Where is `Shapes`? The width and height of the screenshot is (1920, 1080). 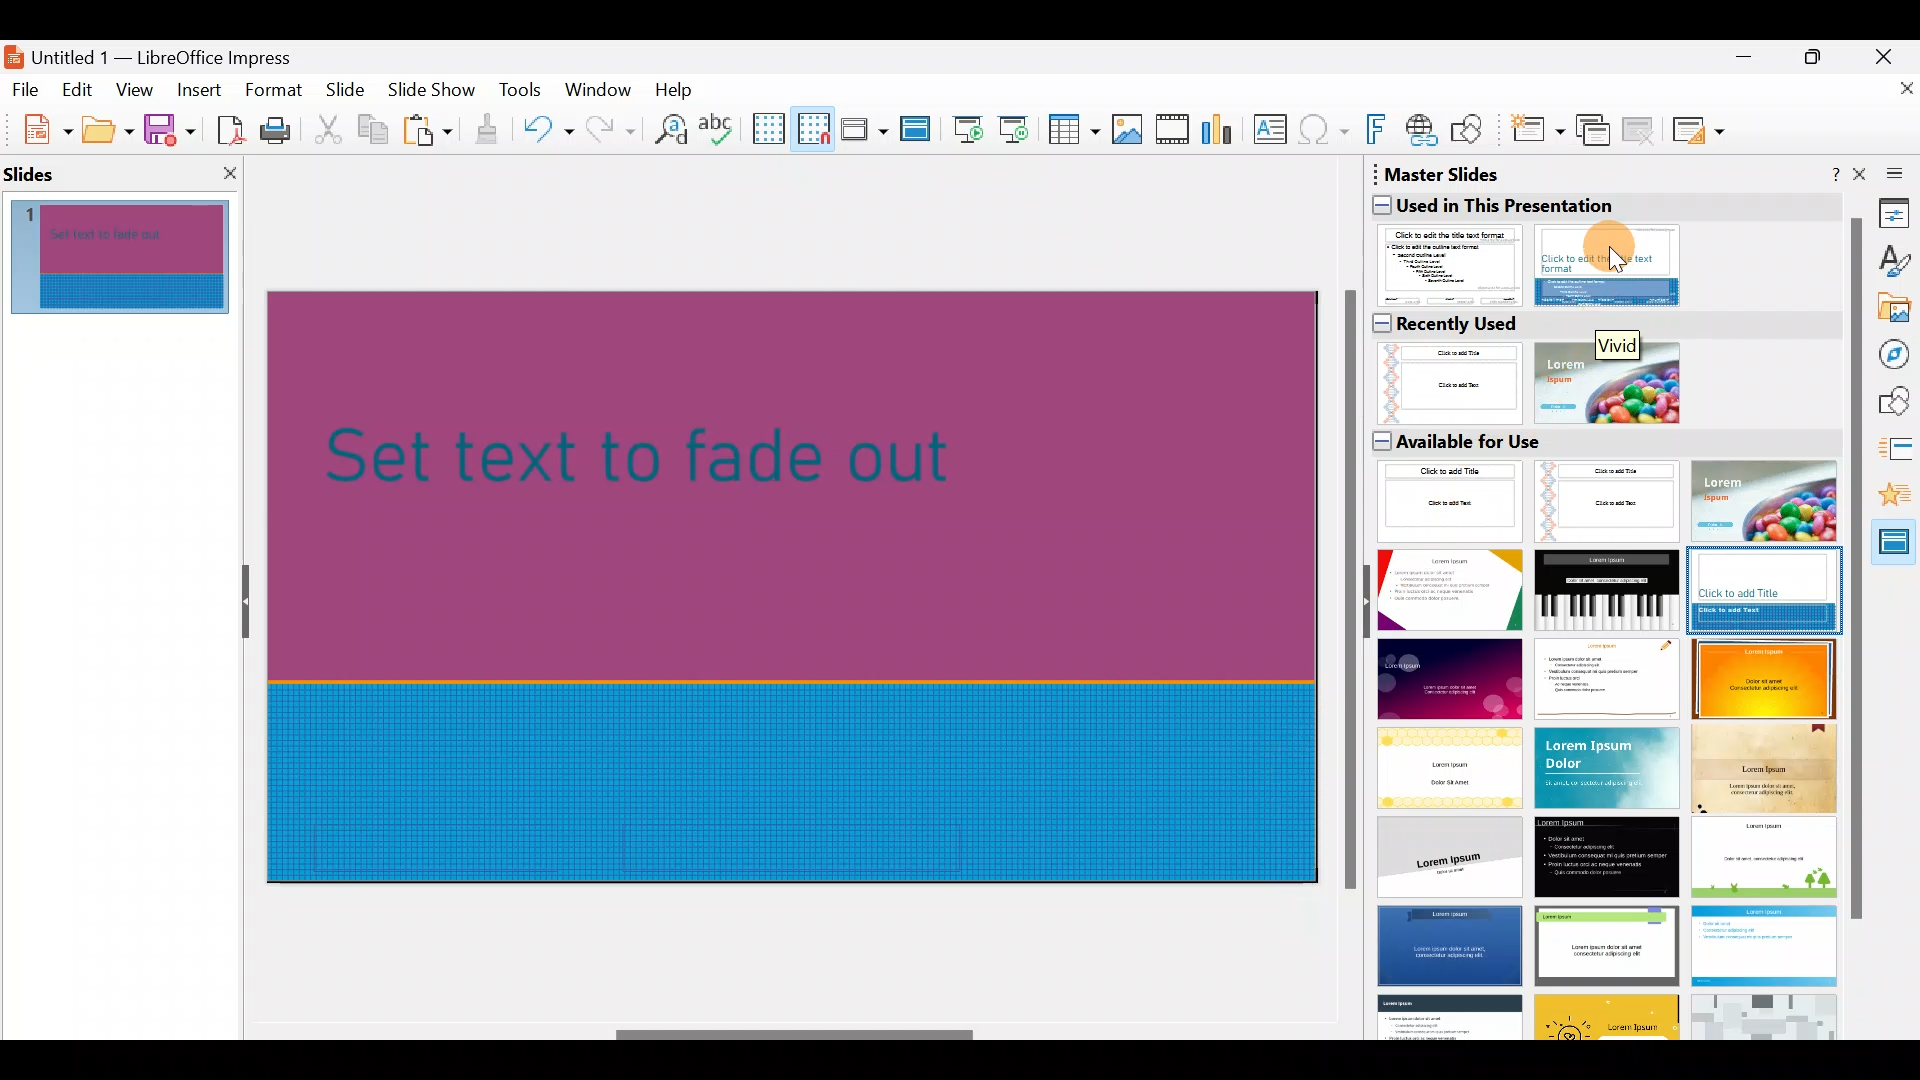
Shapes is located at coordinates (1896, 403).